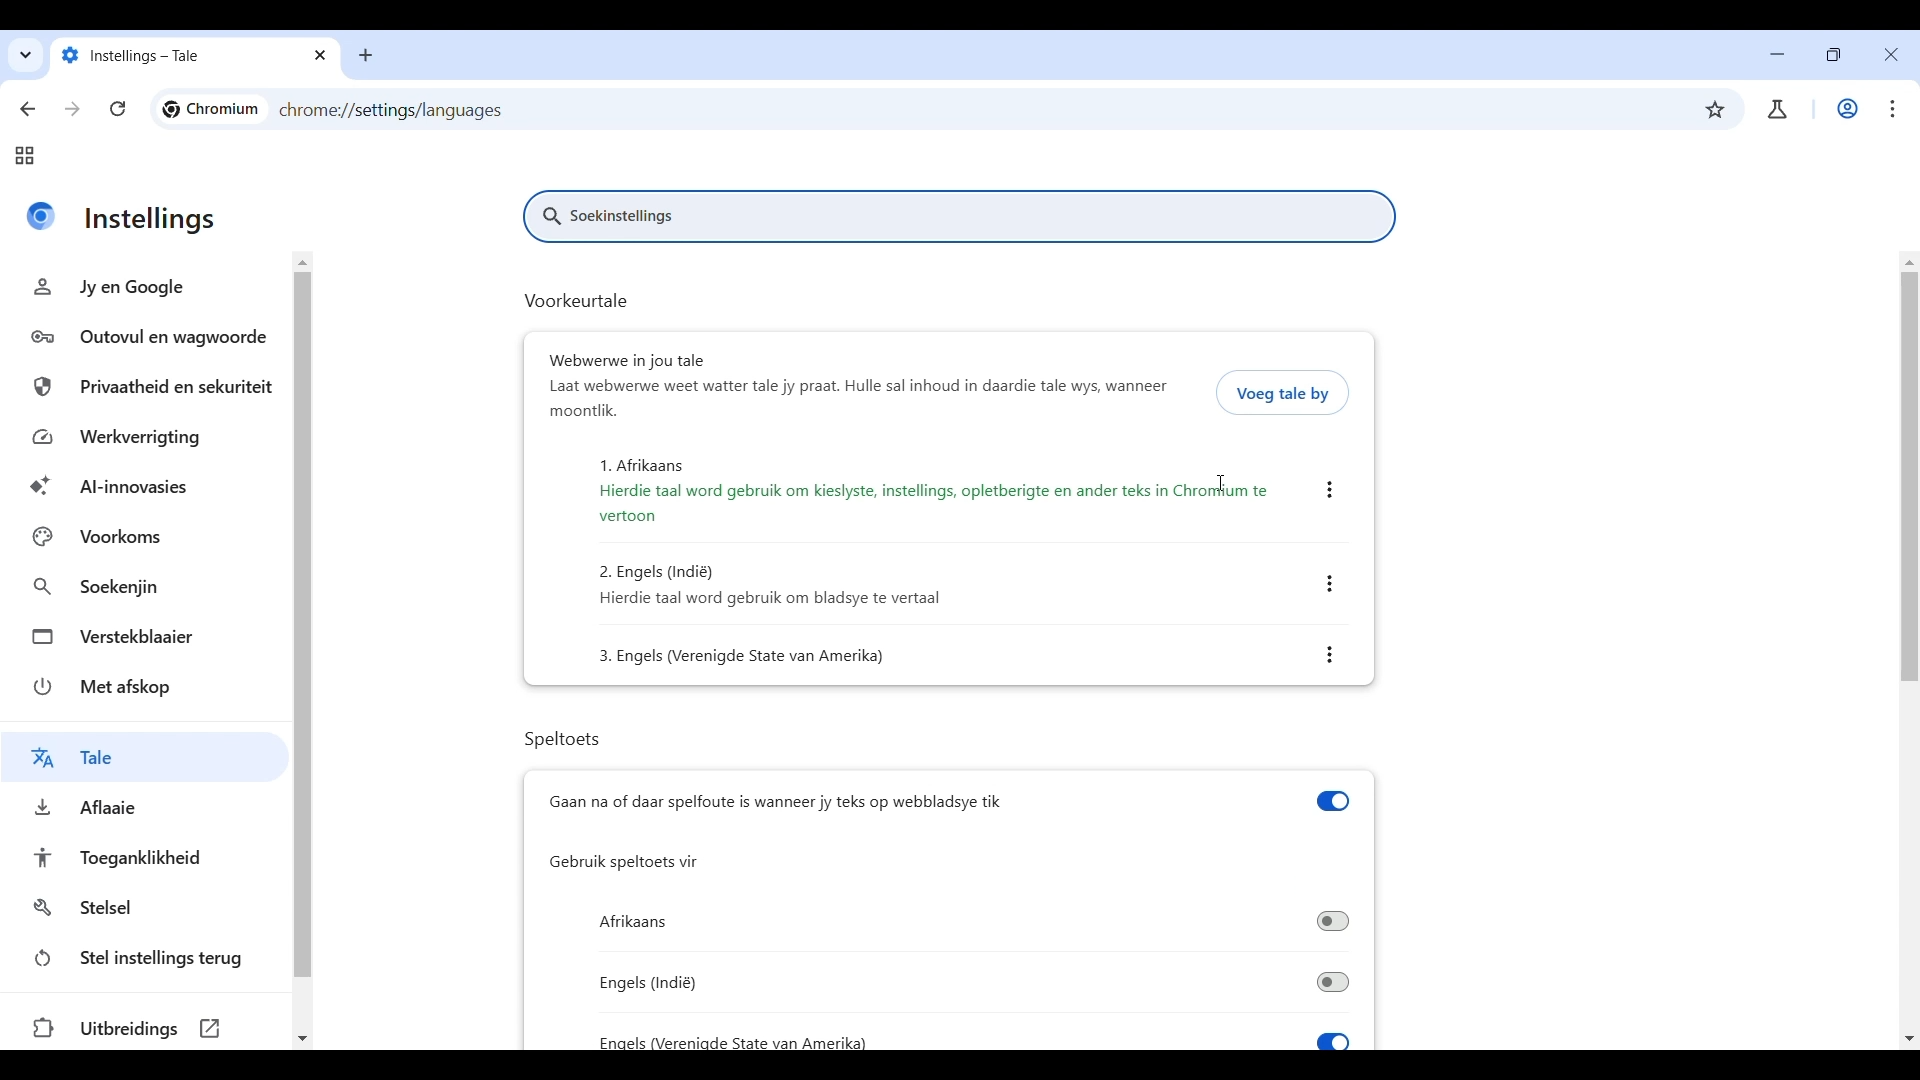 The width and height of the screenshot is (1920, 1080). Describe the element at coordinates (566, 741) in the screenshot. I see `Speltoets` at that location.